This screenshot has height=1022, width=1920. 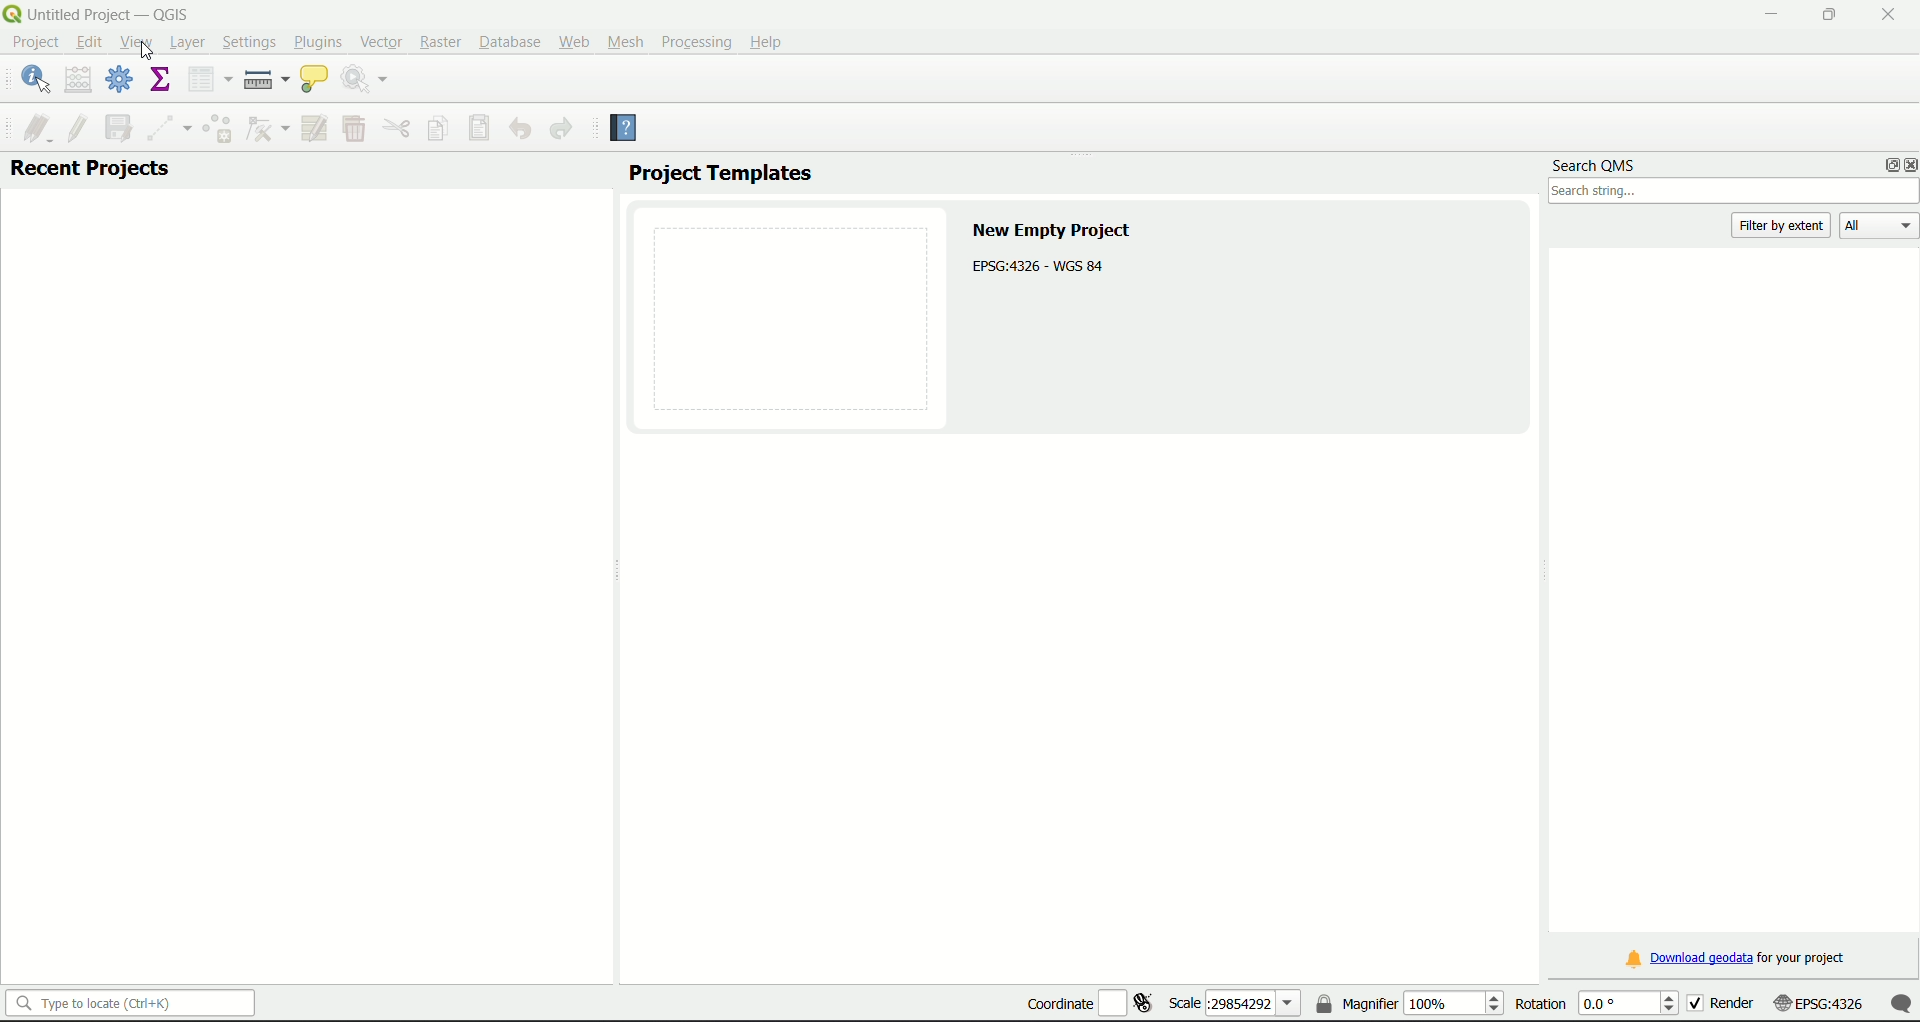 I want to click on Help, so click(x=633, y=131).